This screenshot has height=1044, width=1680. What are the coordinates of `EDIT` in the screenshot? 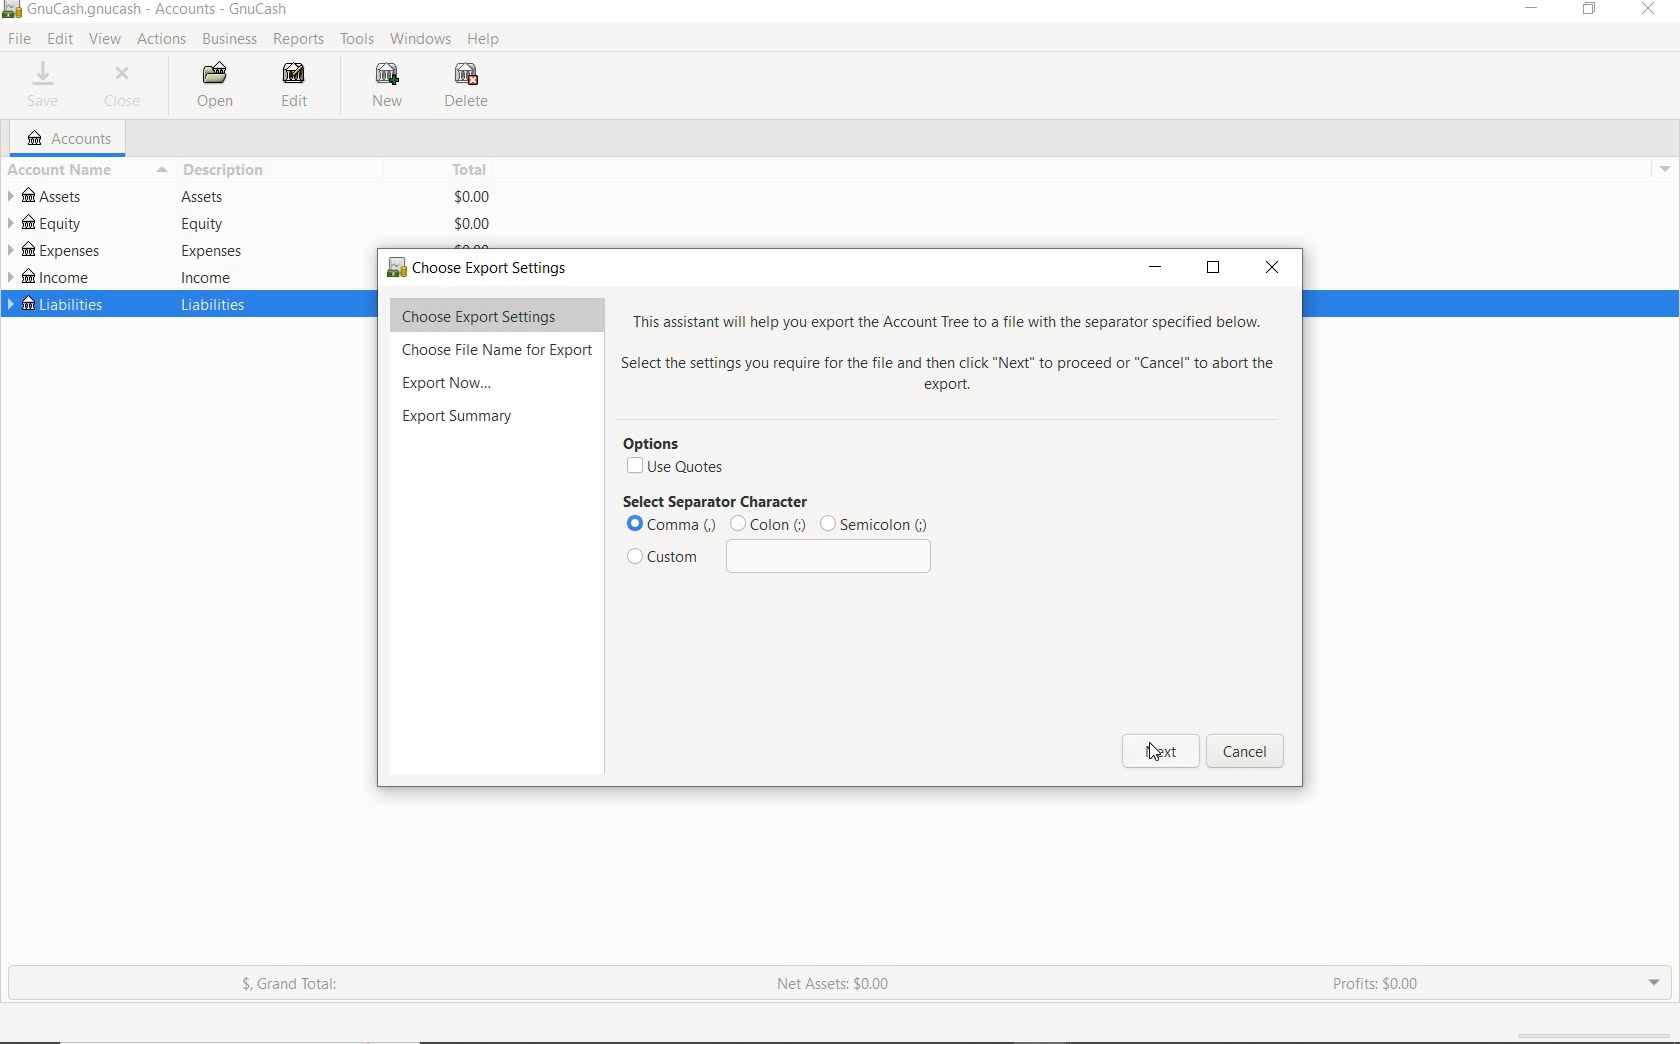 It's located at (61, 40).